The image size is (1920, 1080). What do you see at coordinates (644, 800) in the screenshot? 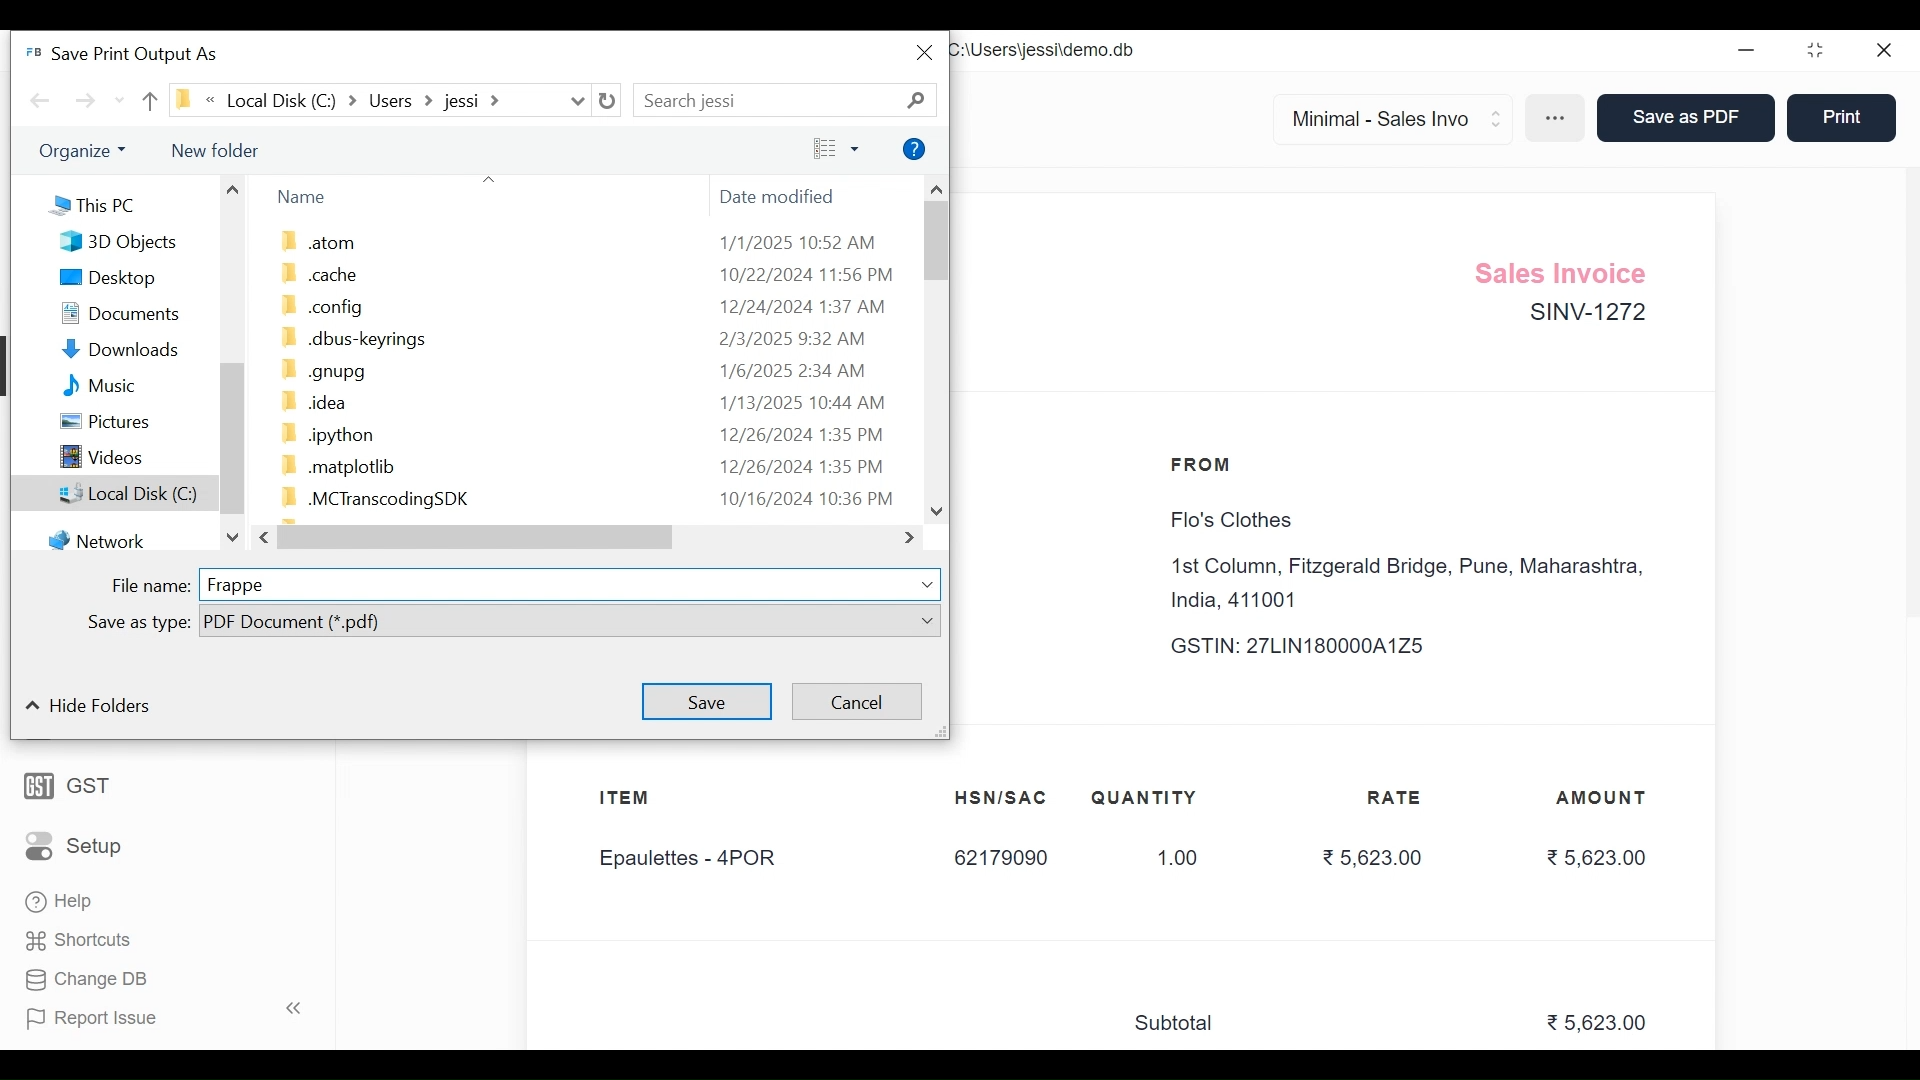
I see `ITEM` at bounding box center [644, 800].